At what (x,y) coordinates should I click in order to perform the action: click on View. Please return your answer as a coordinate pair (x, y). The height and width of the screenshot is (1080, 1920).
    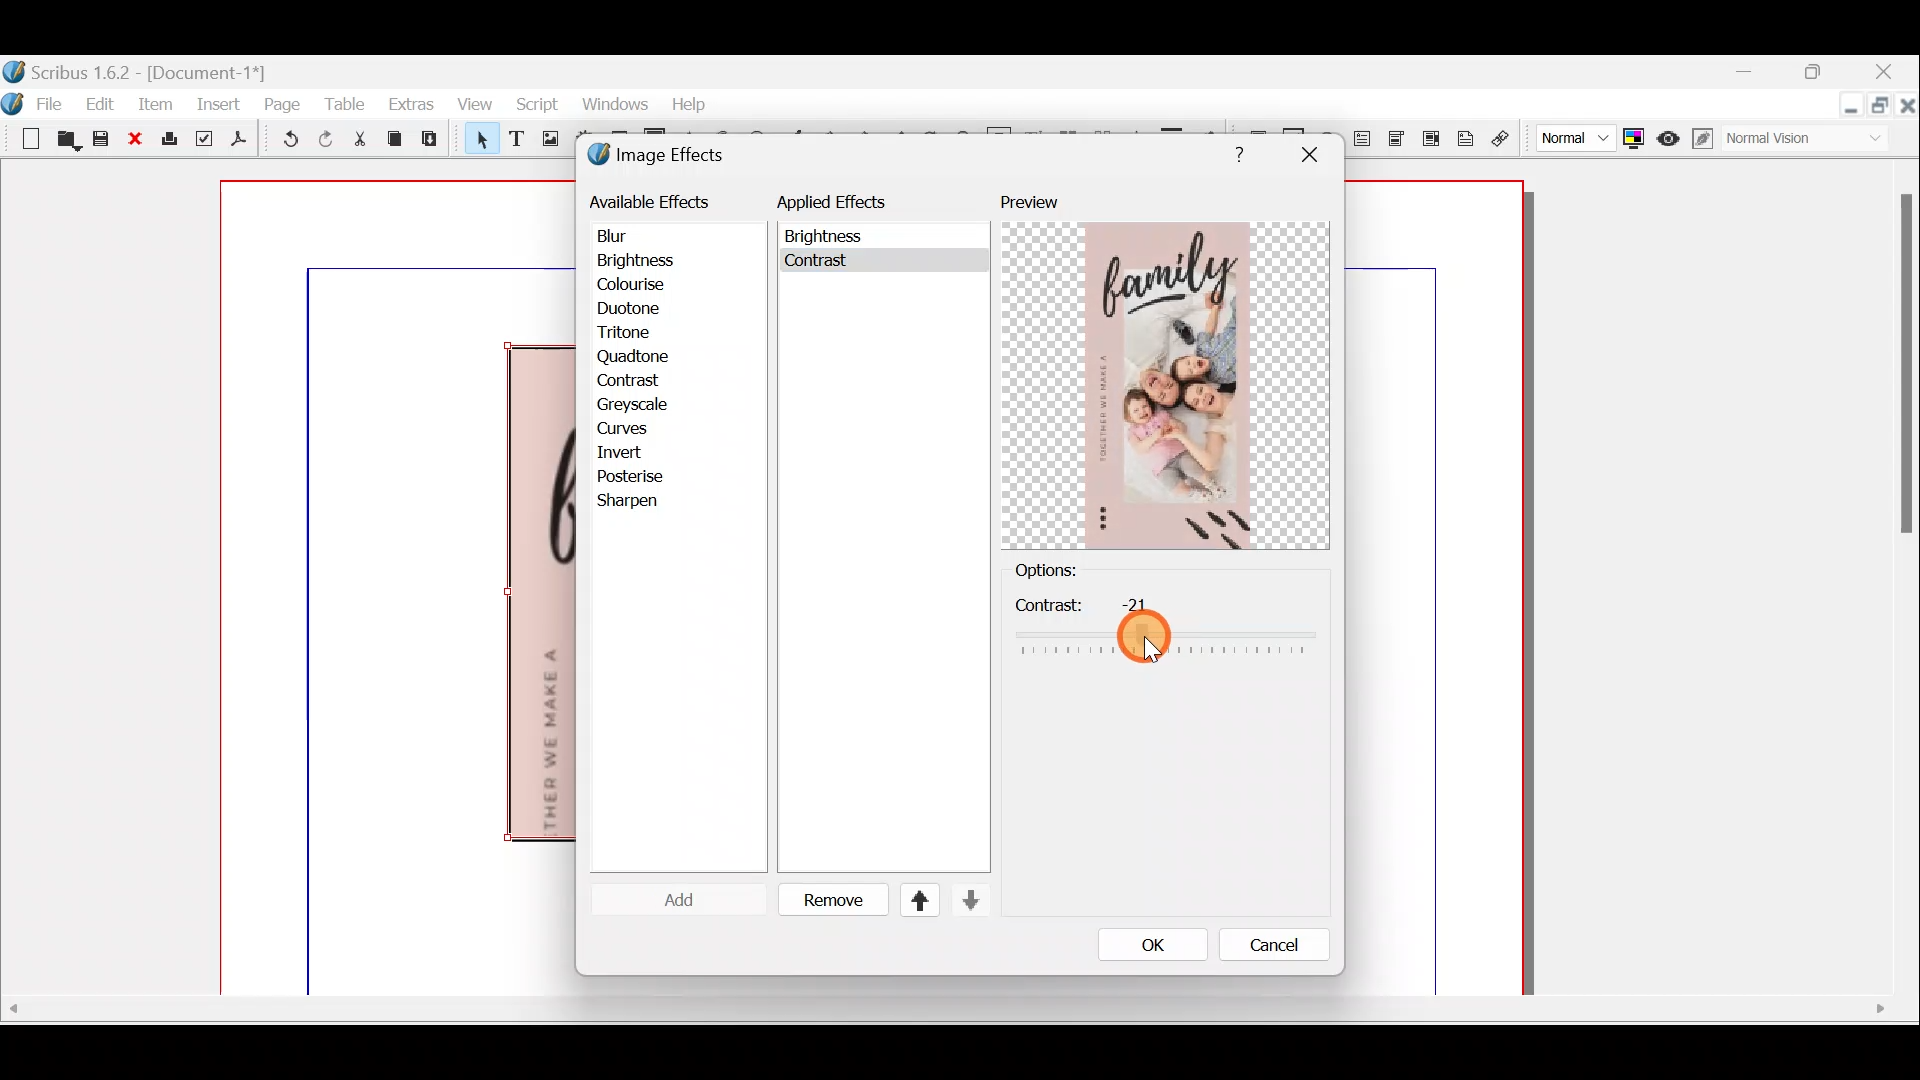
    Looking at the image, I should click on (472, 106).